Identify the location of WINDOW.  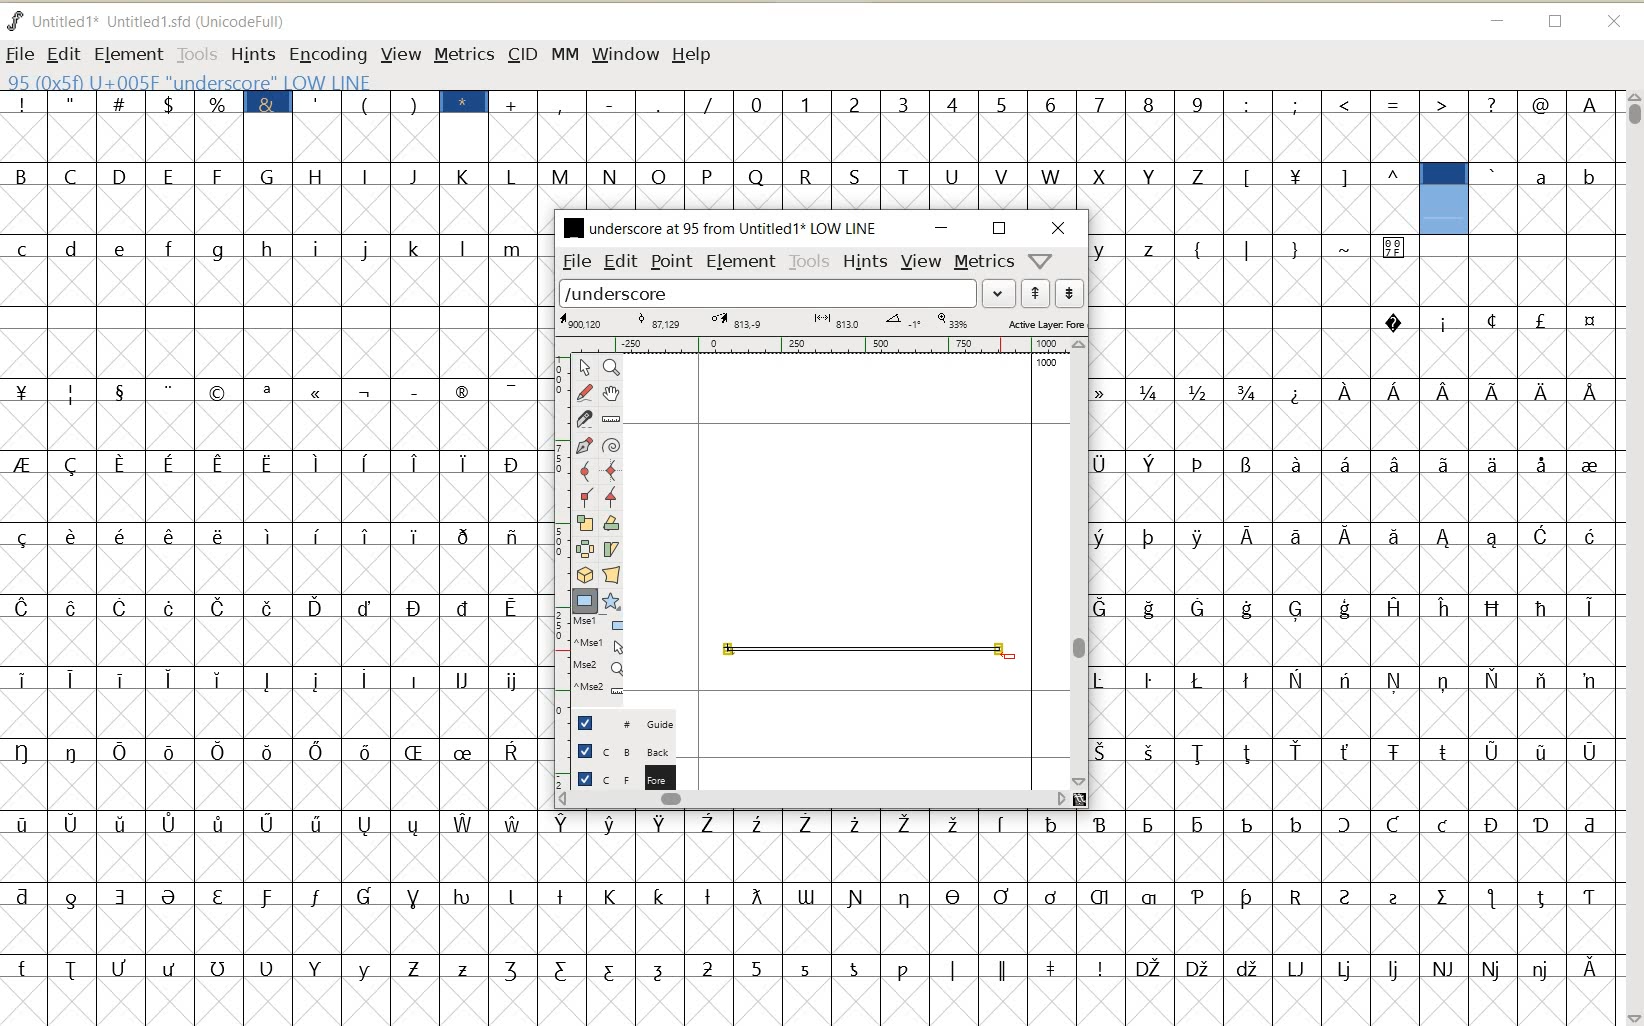
(626, 56).